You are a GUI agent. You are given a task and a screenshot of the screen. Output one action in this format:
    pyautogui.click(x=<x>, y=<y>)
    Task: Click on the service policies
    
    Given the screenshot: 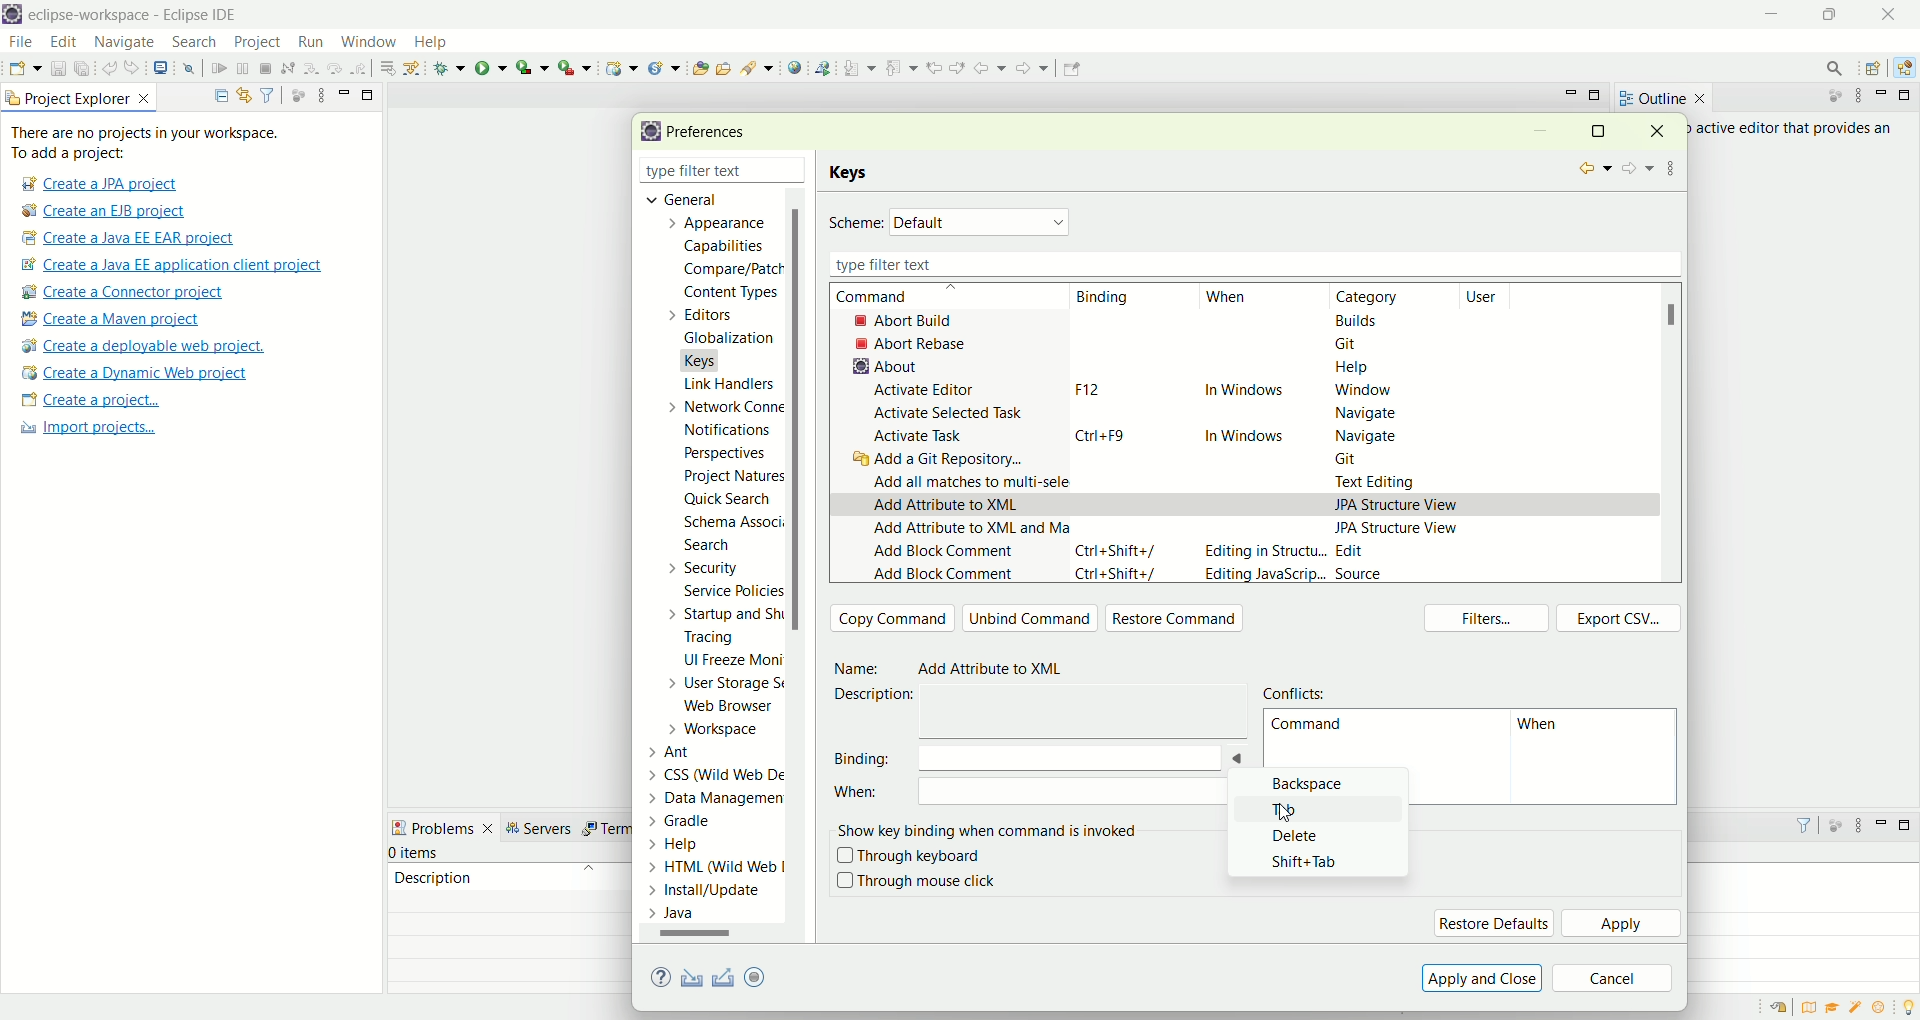 What is the action you would take?
    pyautogui.click(x=731, y=591)
    